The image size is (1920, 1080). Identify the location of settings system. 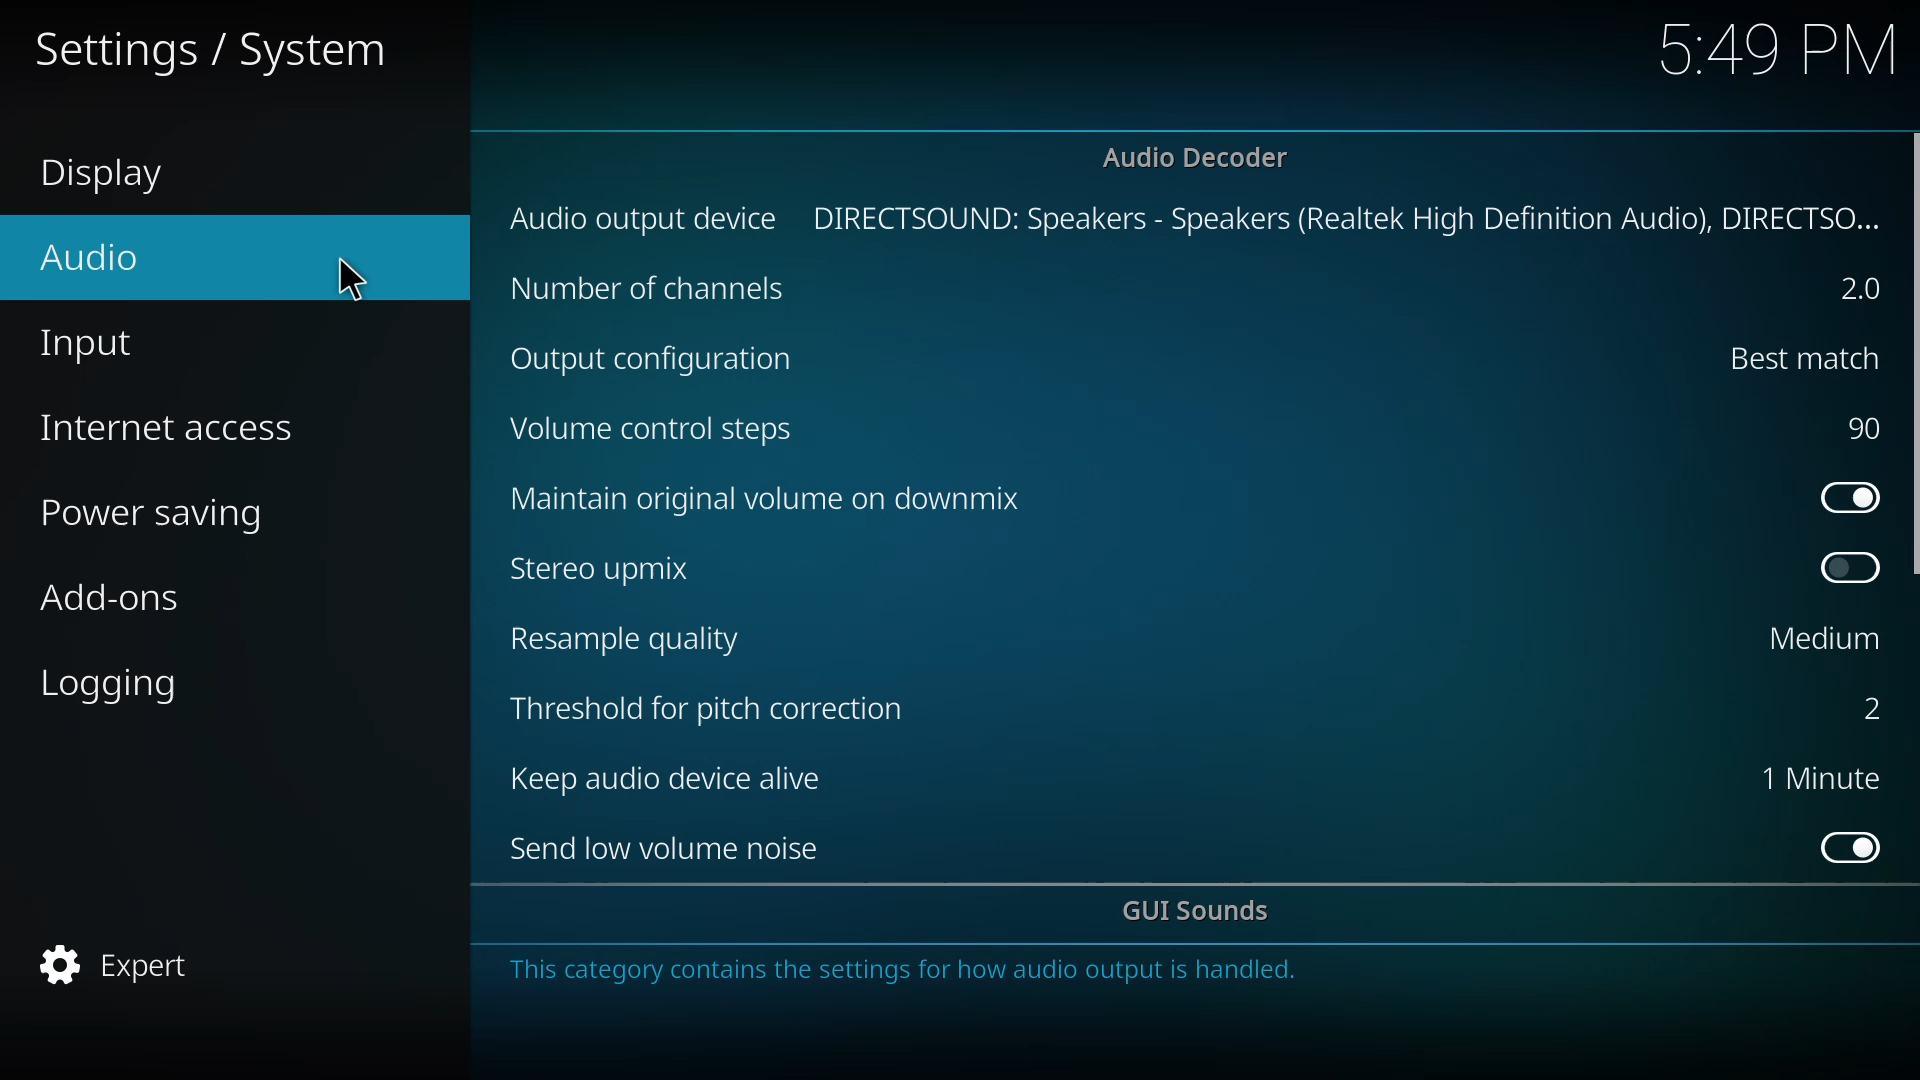
(225, 46).